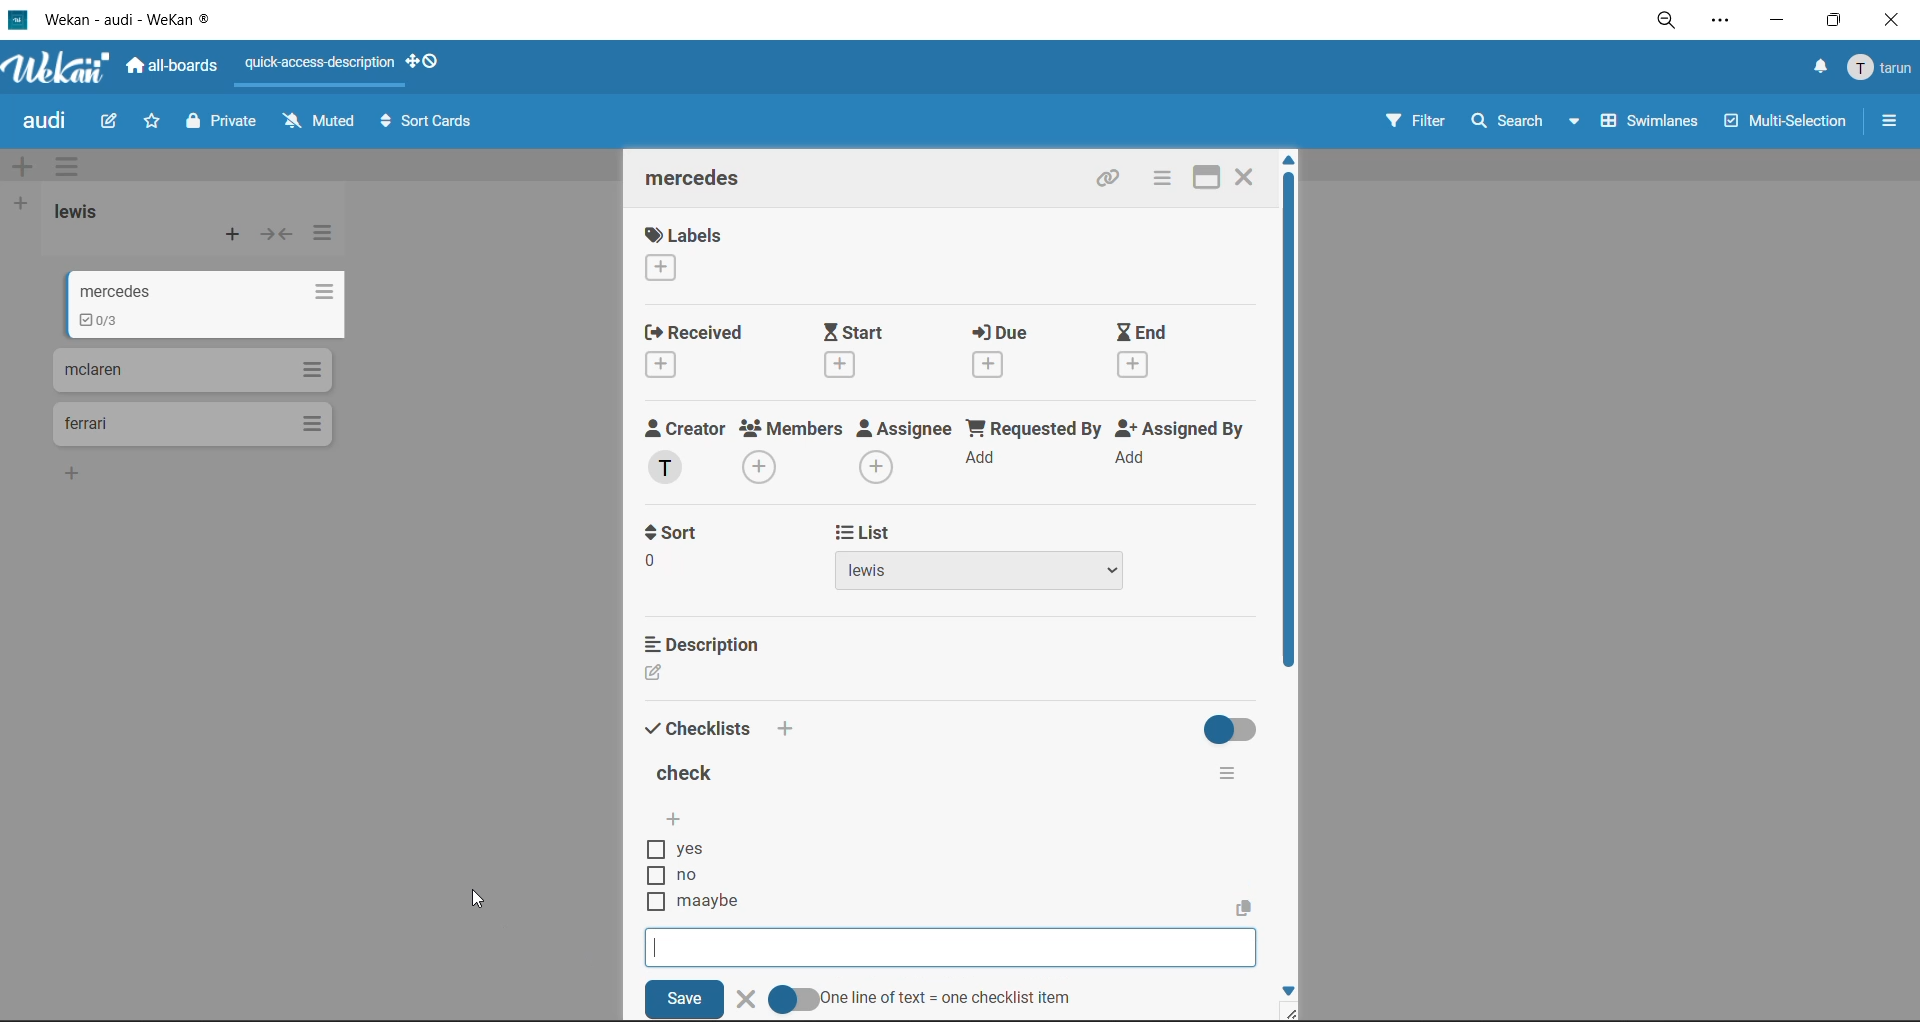 The height and width of the screenshot is (1022, 1920). I want to click on description, so click(706, 664).